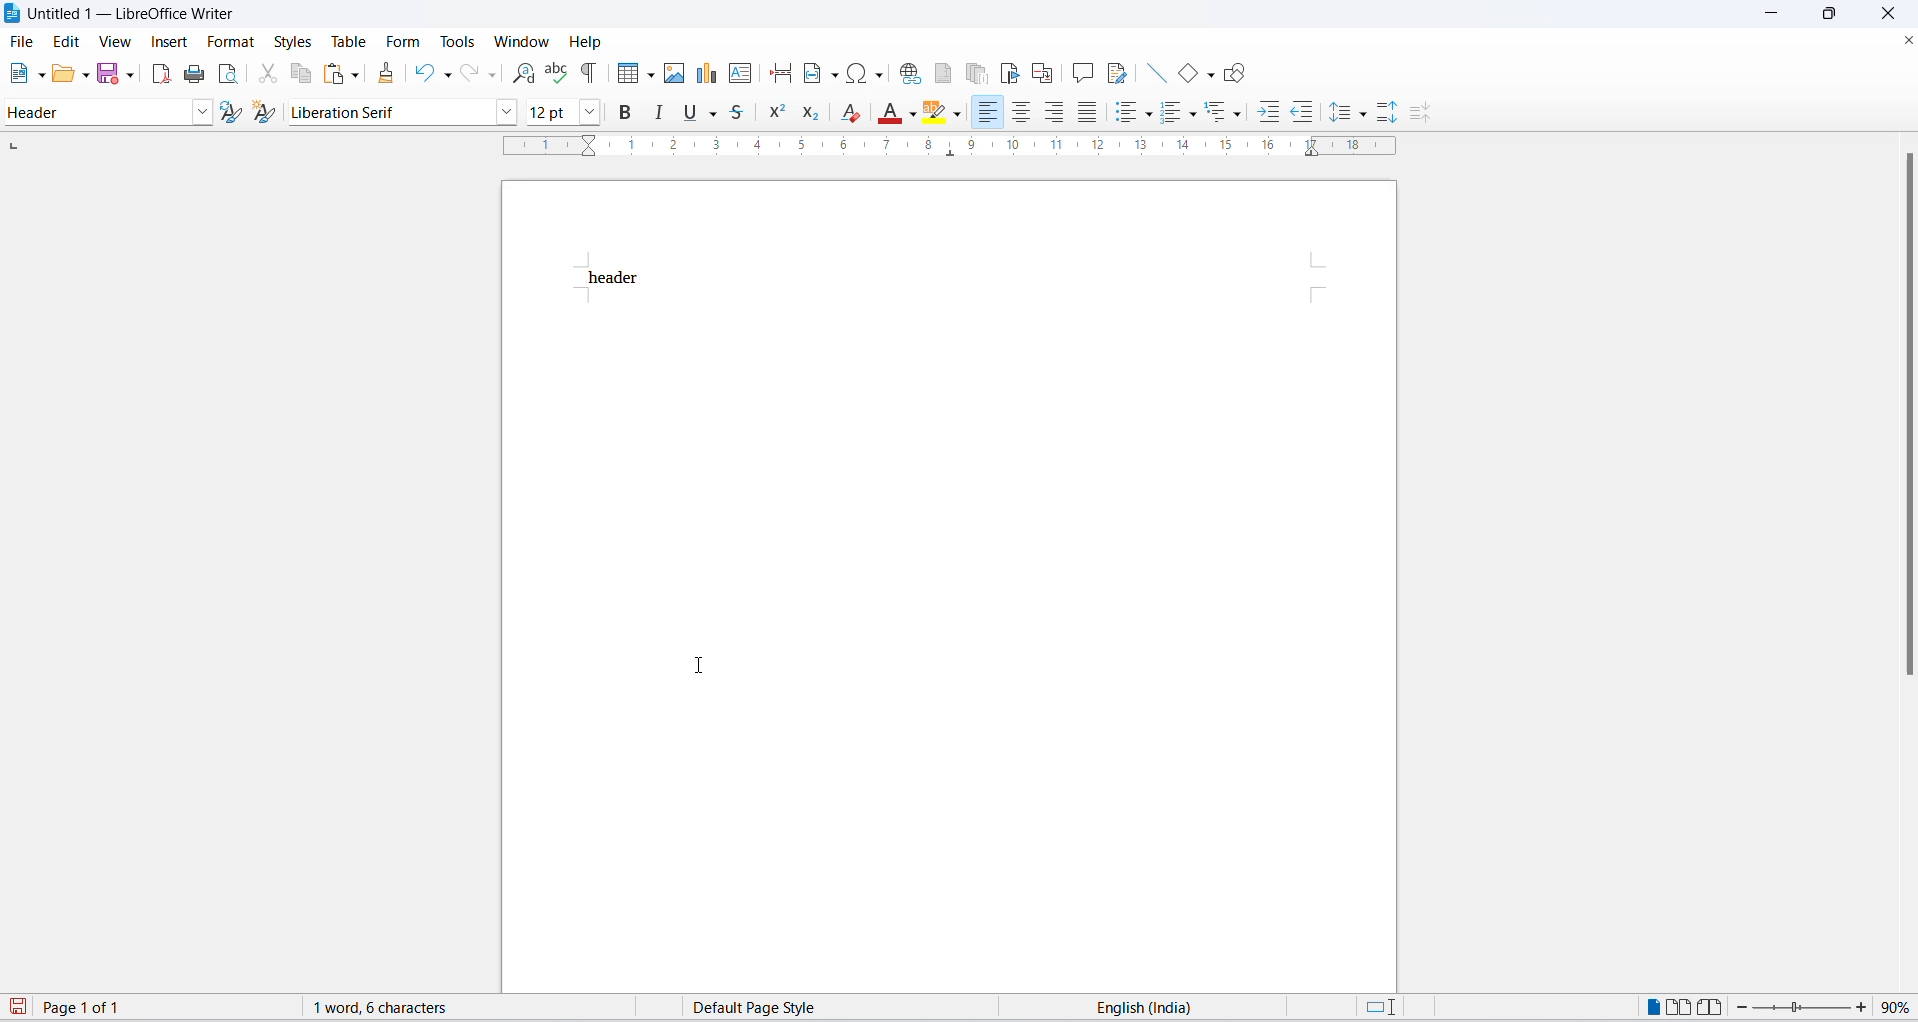 The image size is (1918, 1022). What do you see at coordinates (520, 74) in the screenshot?
I see `find and replace` at bounding box center [520, 74].